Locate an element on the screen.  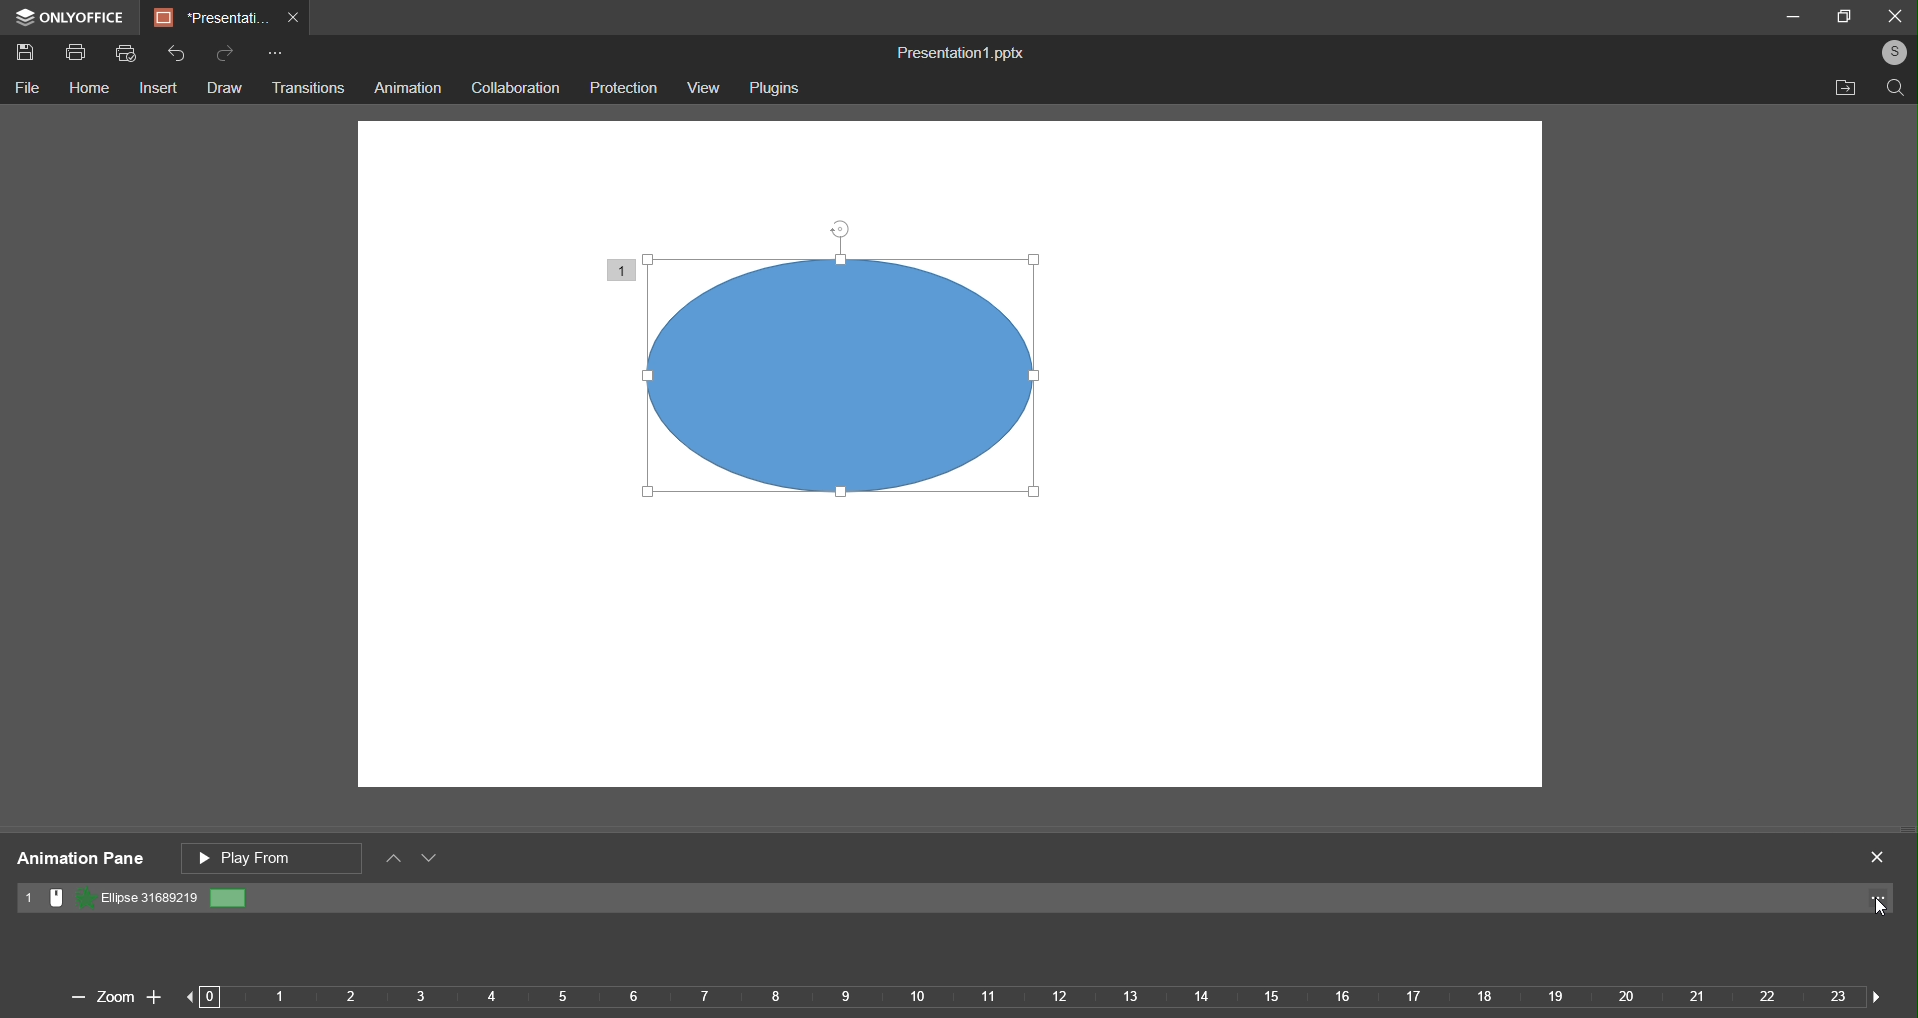
view is located at coordinates (702, 88).